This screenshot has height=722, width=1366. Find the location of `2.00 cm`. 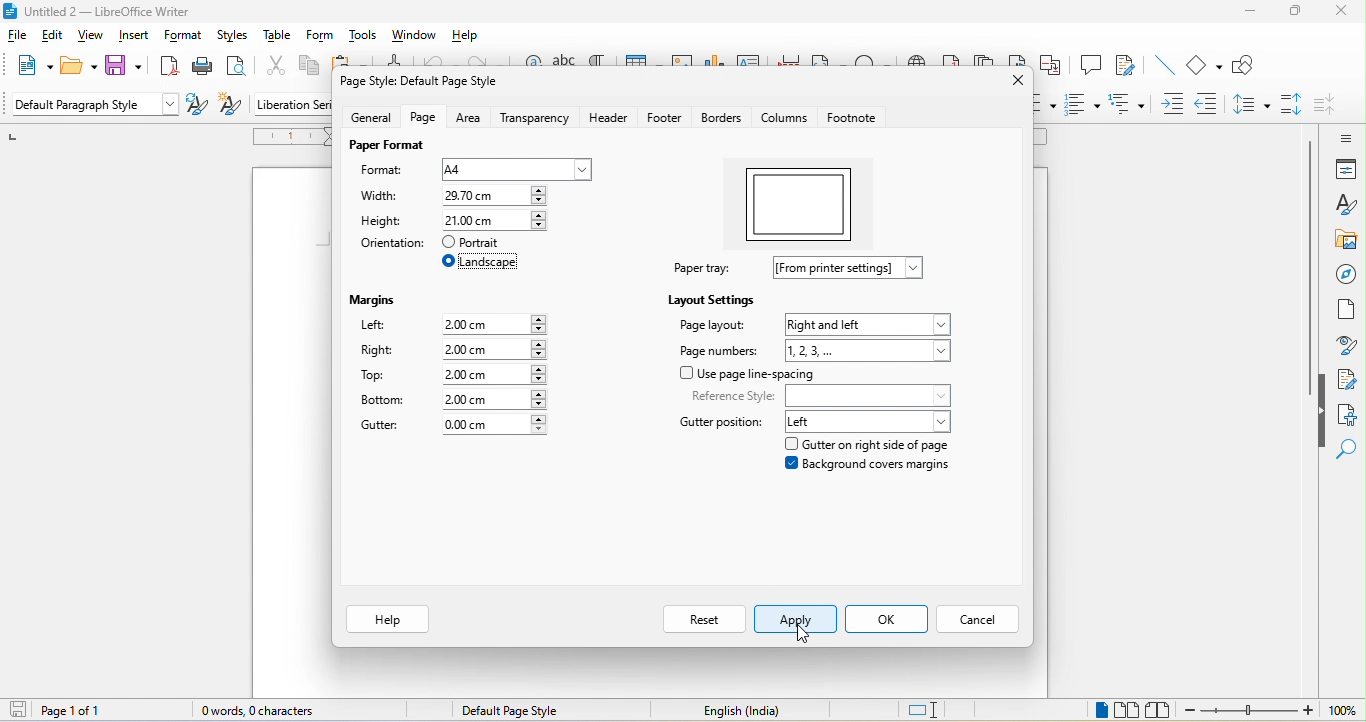

2.00 cm is located at coordinates (494, 349).